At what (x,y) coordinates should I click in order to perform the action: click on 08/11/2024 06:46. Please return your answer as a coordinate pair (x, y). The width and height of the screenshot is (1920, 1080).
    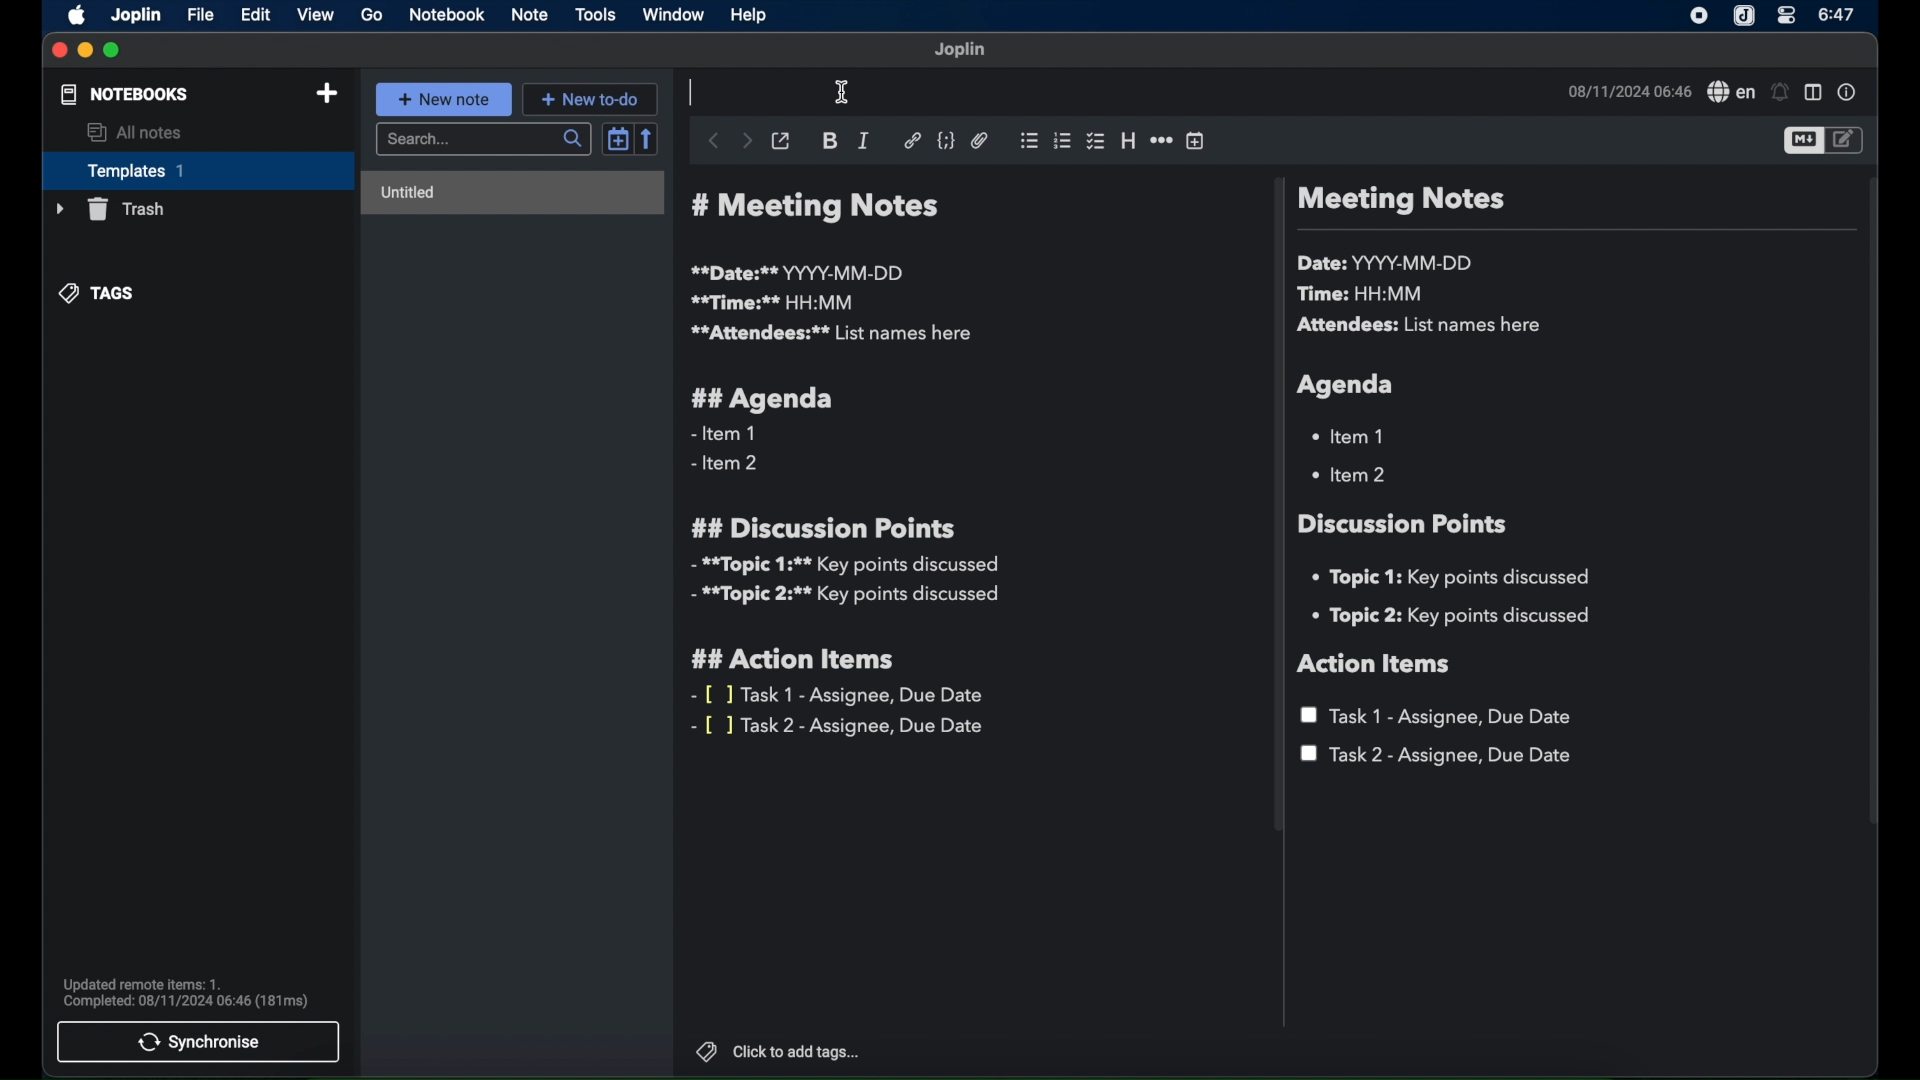
    Looking at the image, I should click on (1627, 91).